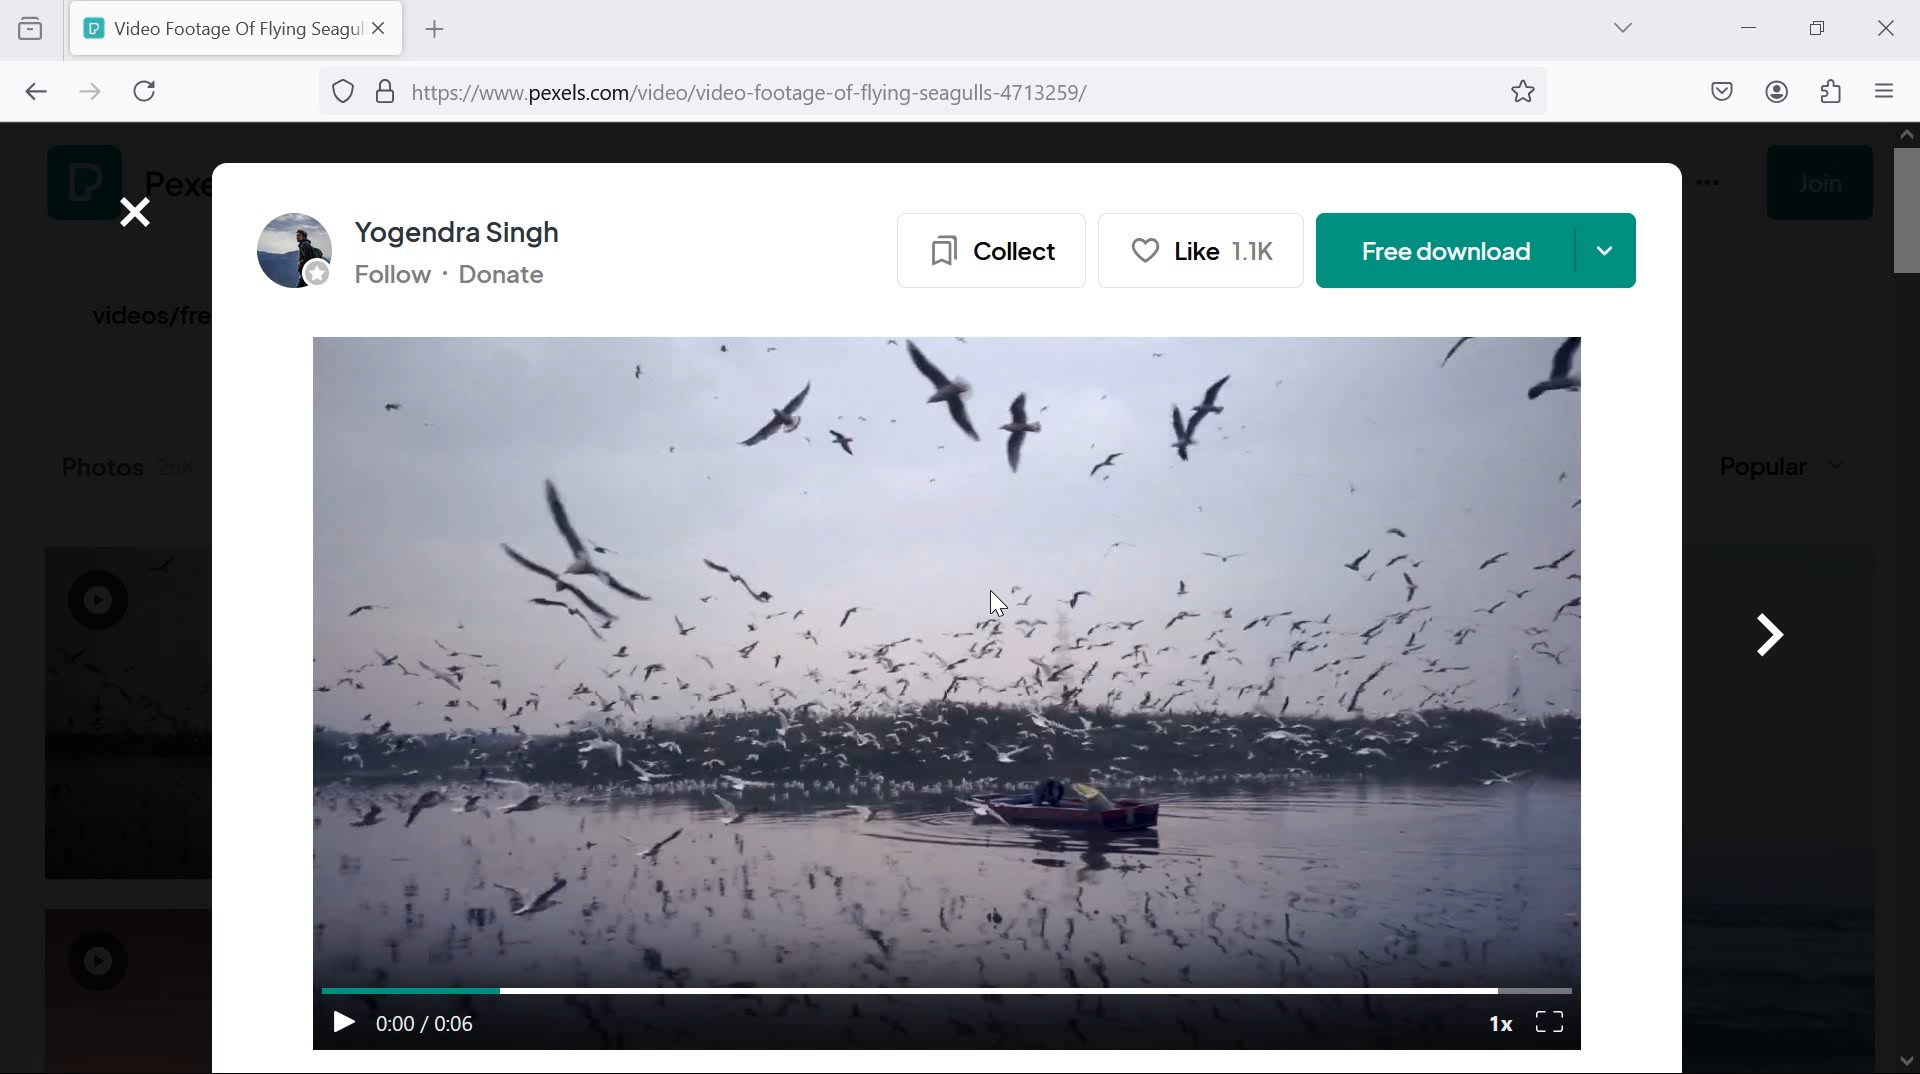  What do you see at coordinates (954, 654) in the screenshot?
I see `video screen` at bounding box center [954, 654].